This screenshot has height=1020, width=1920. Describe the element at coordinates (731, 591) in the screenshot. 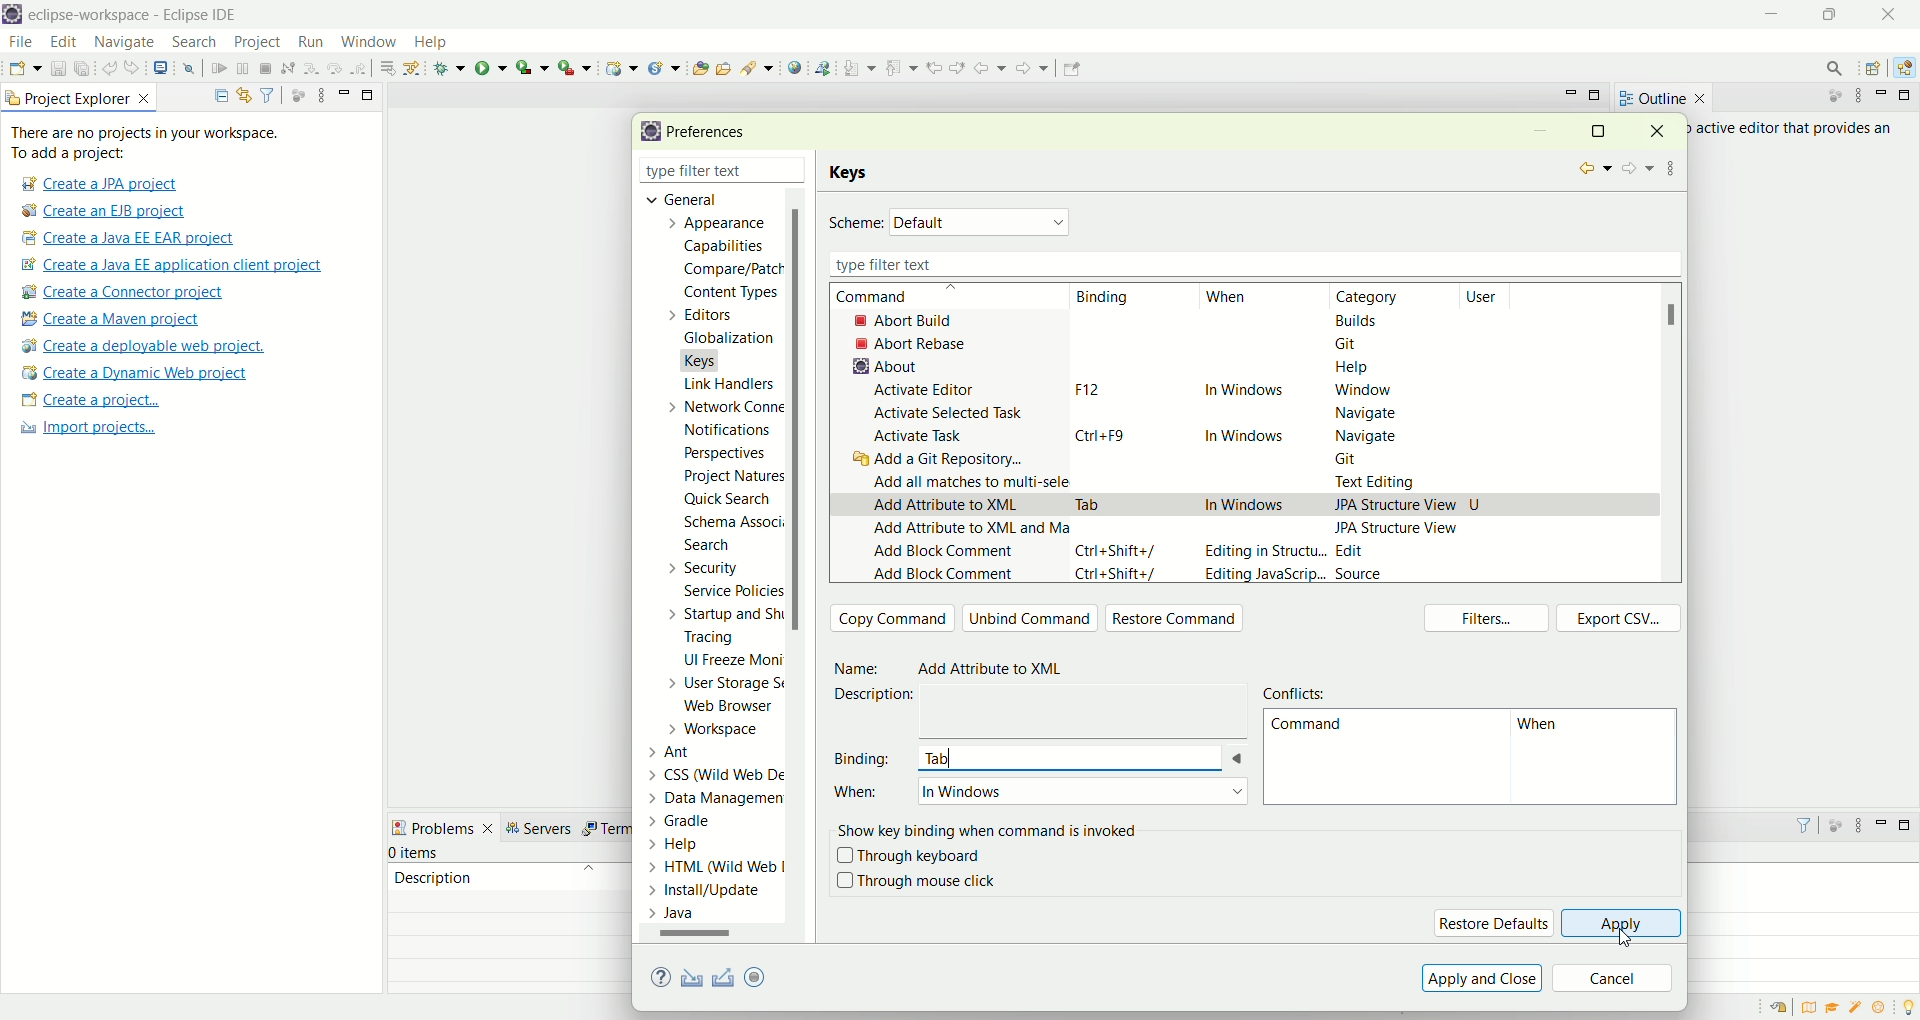

I see `service policies` at that location.